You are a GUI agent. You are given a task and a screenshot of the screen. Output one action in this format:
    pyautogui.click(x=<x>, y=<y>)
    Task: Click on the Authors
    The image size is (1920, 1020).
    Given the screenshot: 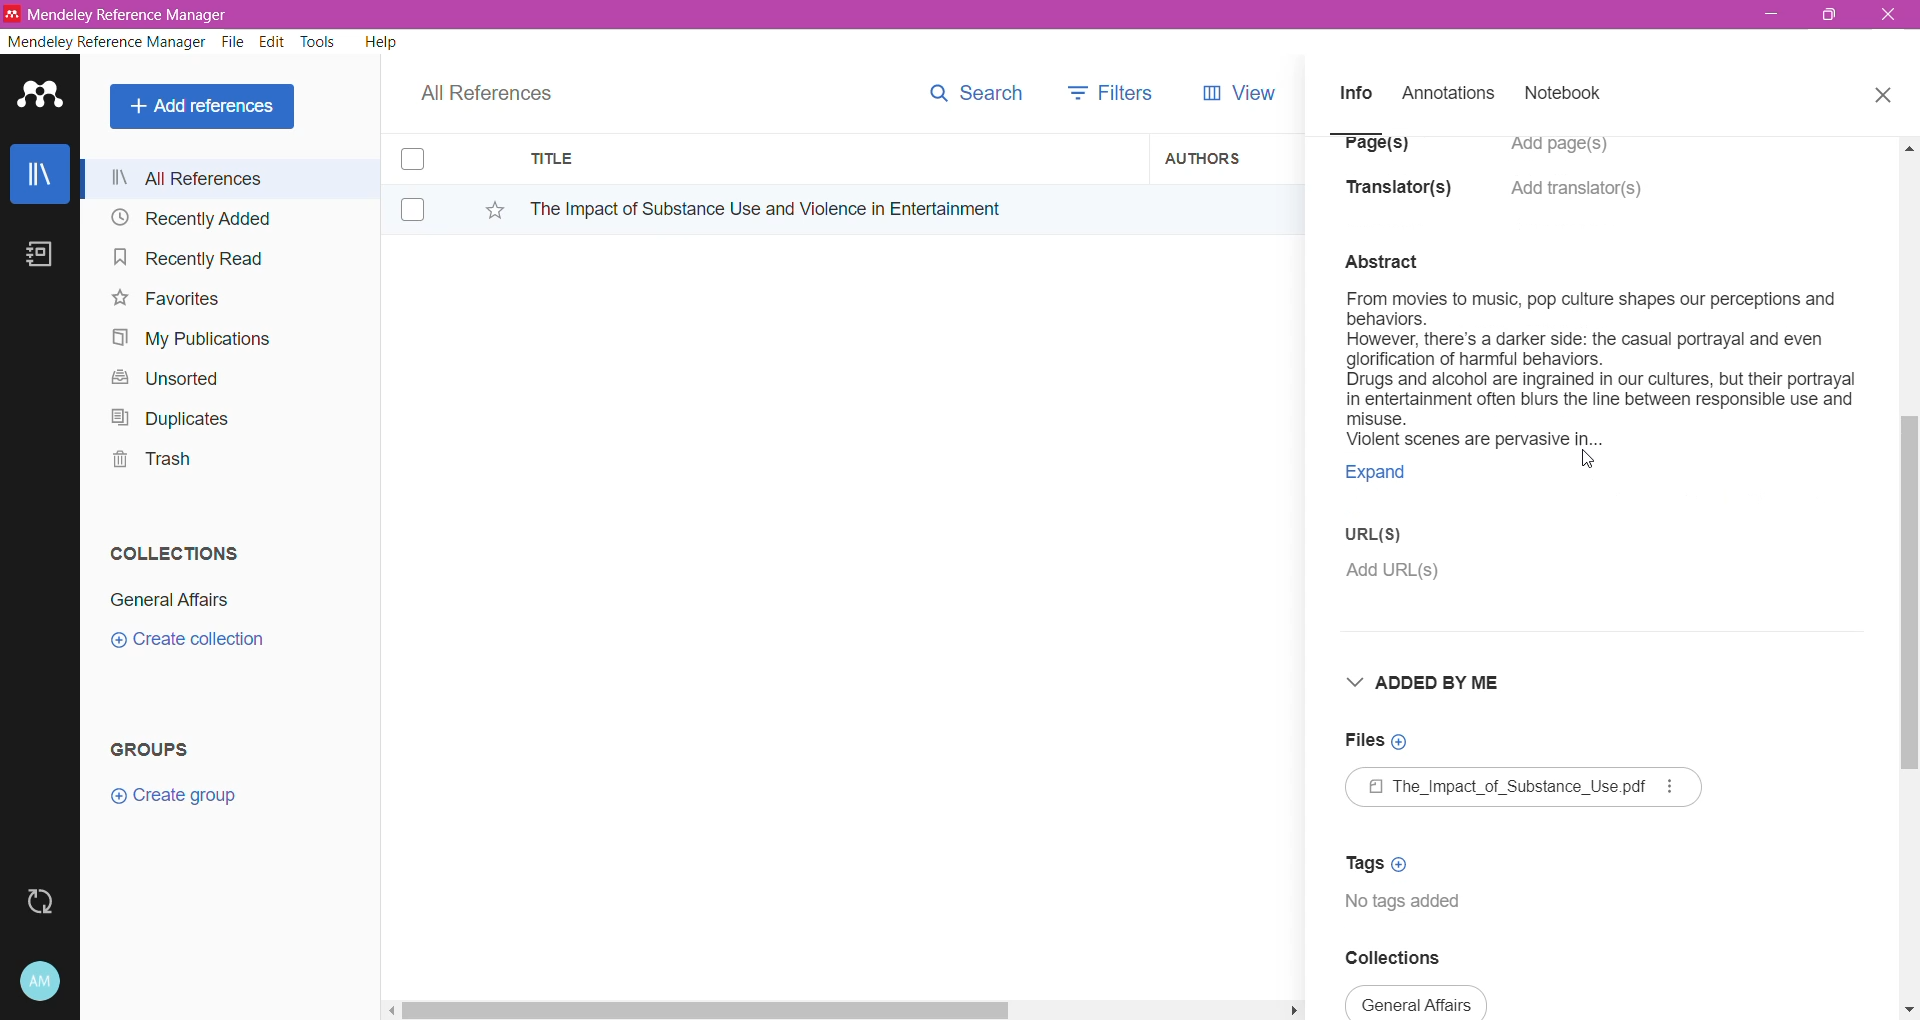 What is the action you would take?
    pyautogui.click(x=1227, y=157)
    